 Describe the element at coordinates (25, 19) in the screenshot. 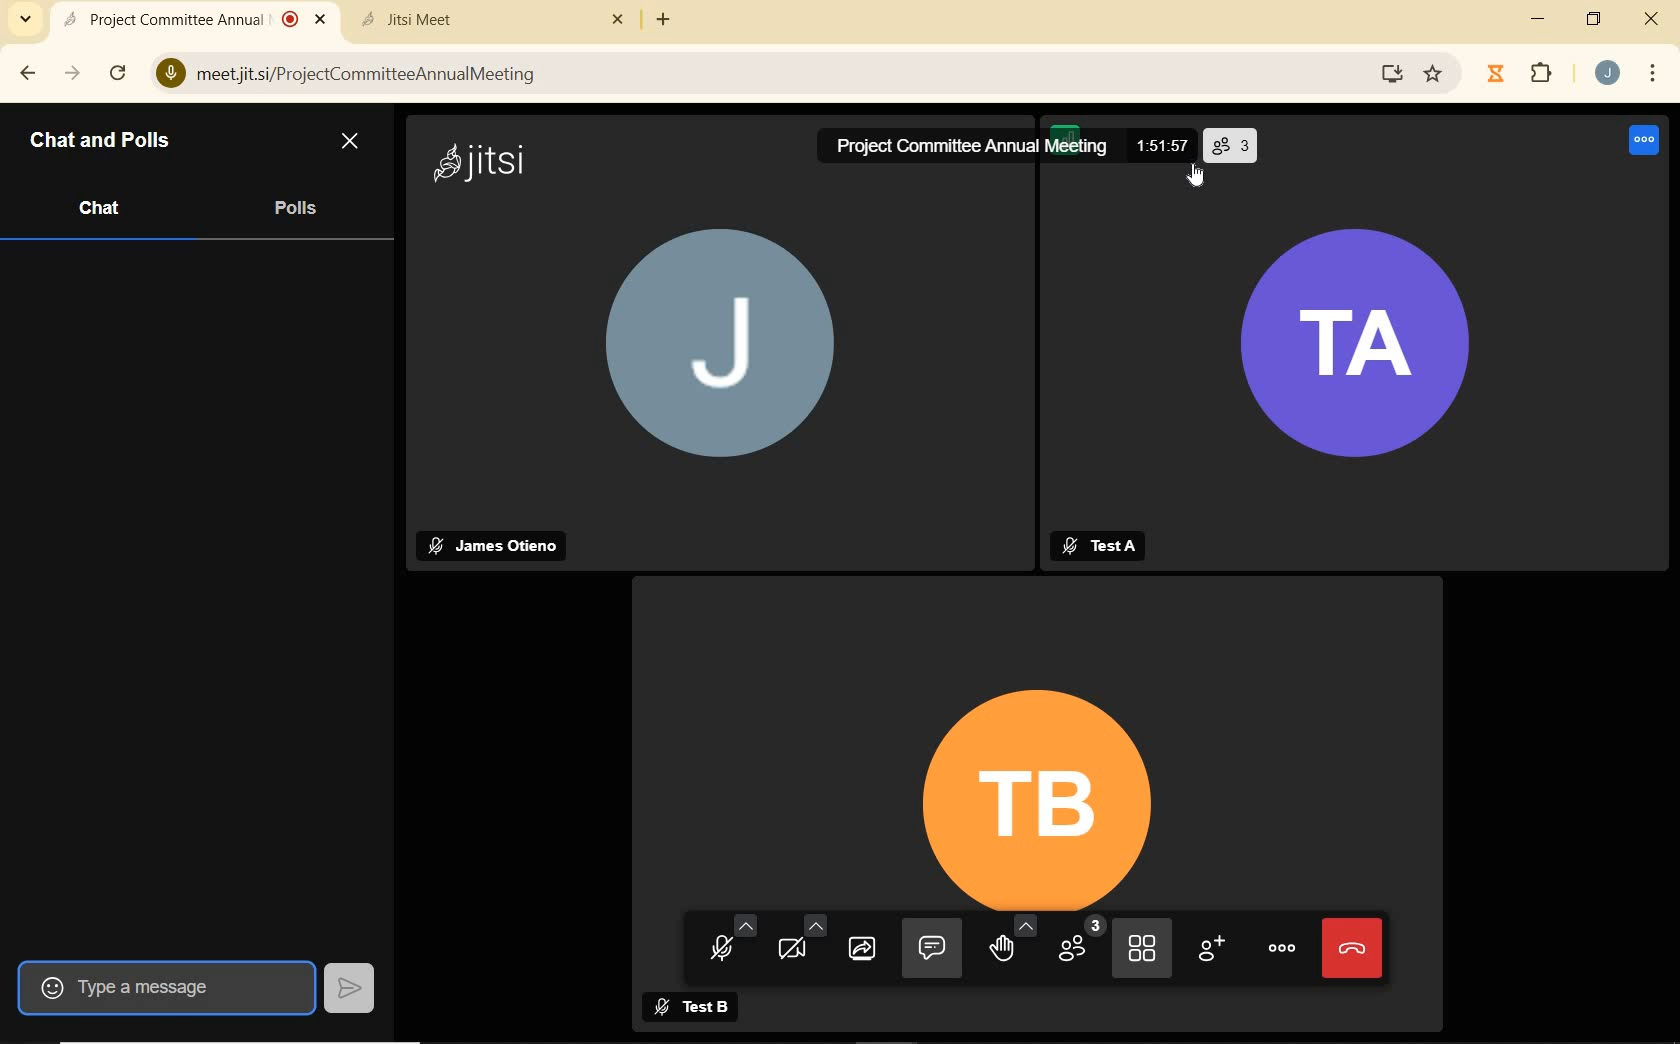

I see `search tabs` at that location.